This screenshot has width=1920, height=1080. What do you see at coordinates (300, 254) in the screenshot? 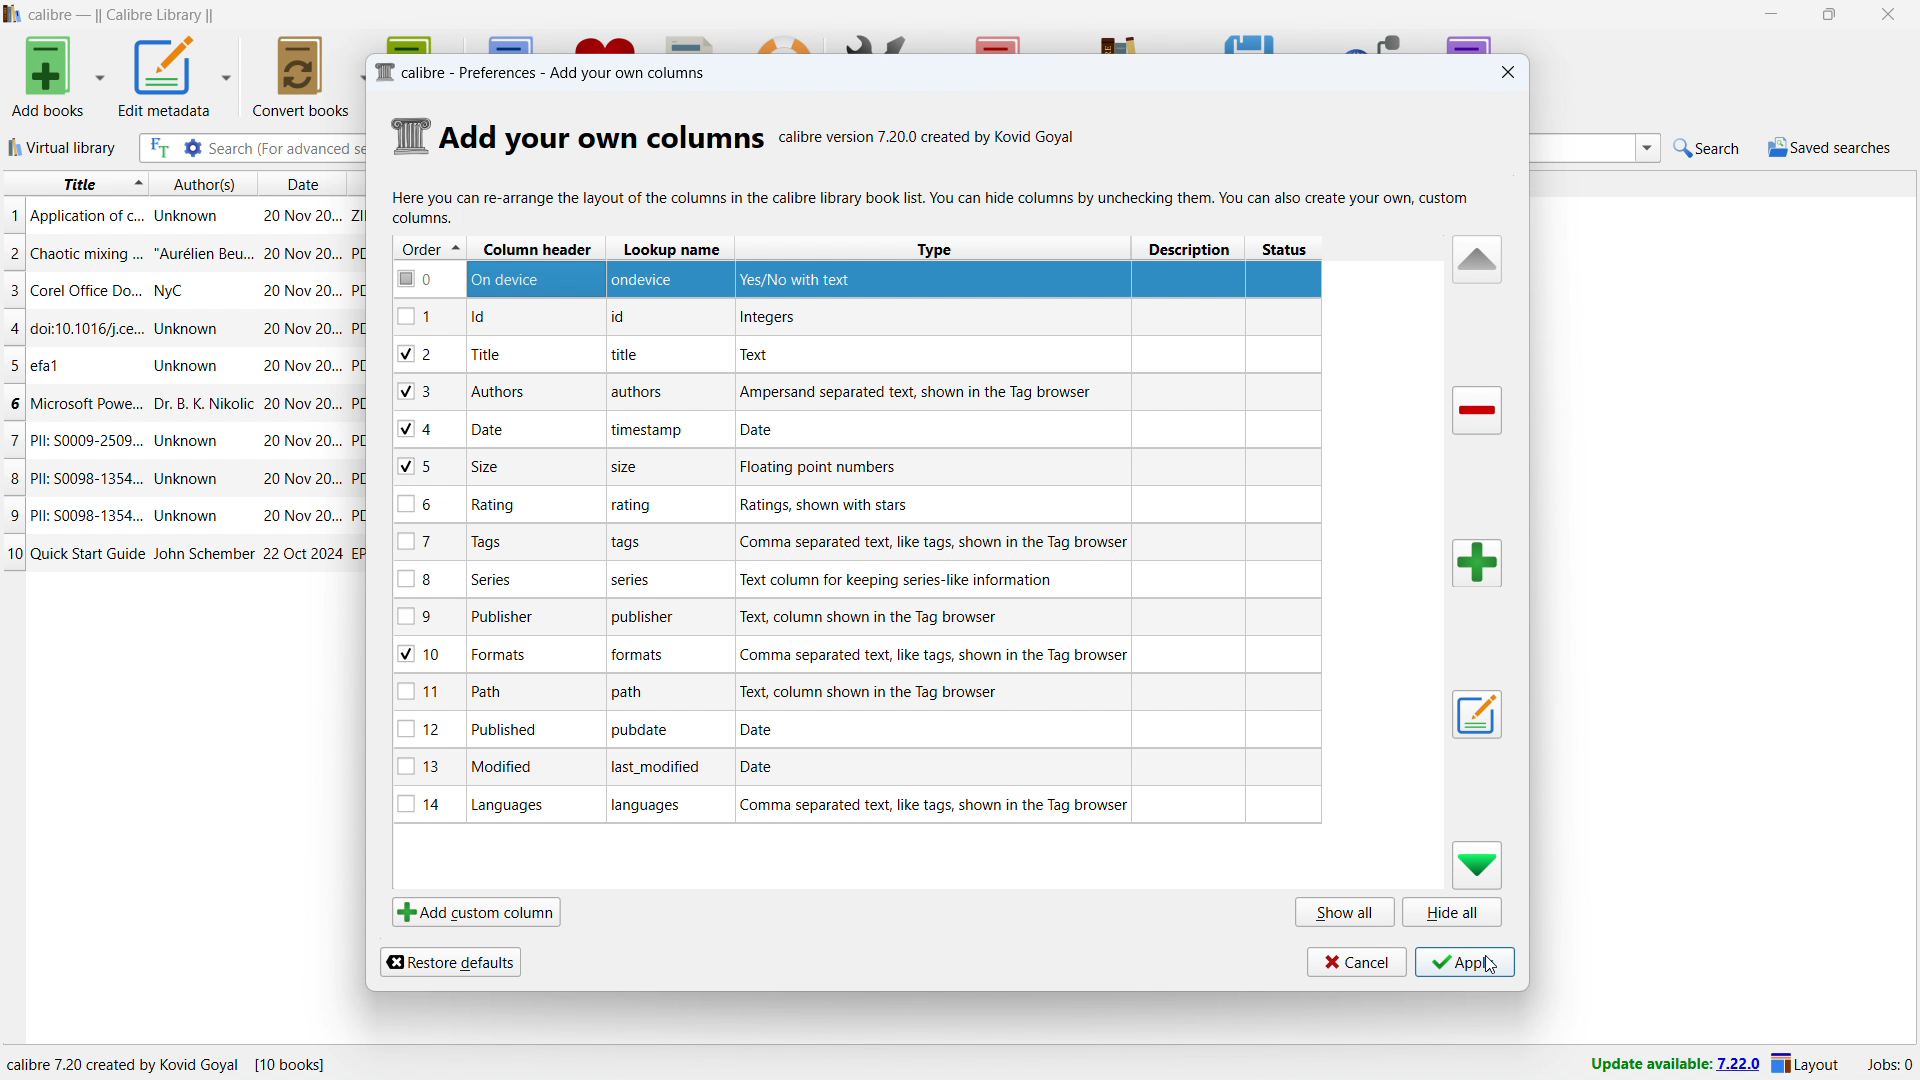
I see `date` at bounding box center [300, 254].